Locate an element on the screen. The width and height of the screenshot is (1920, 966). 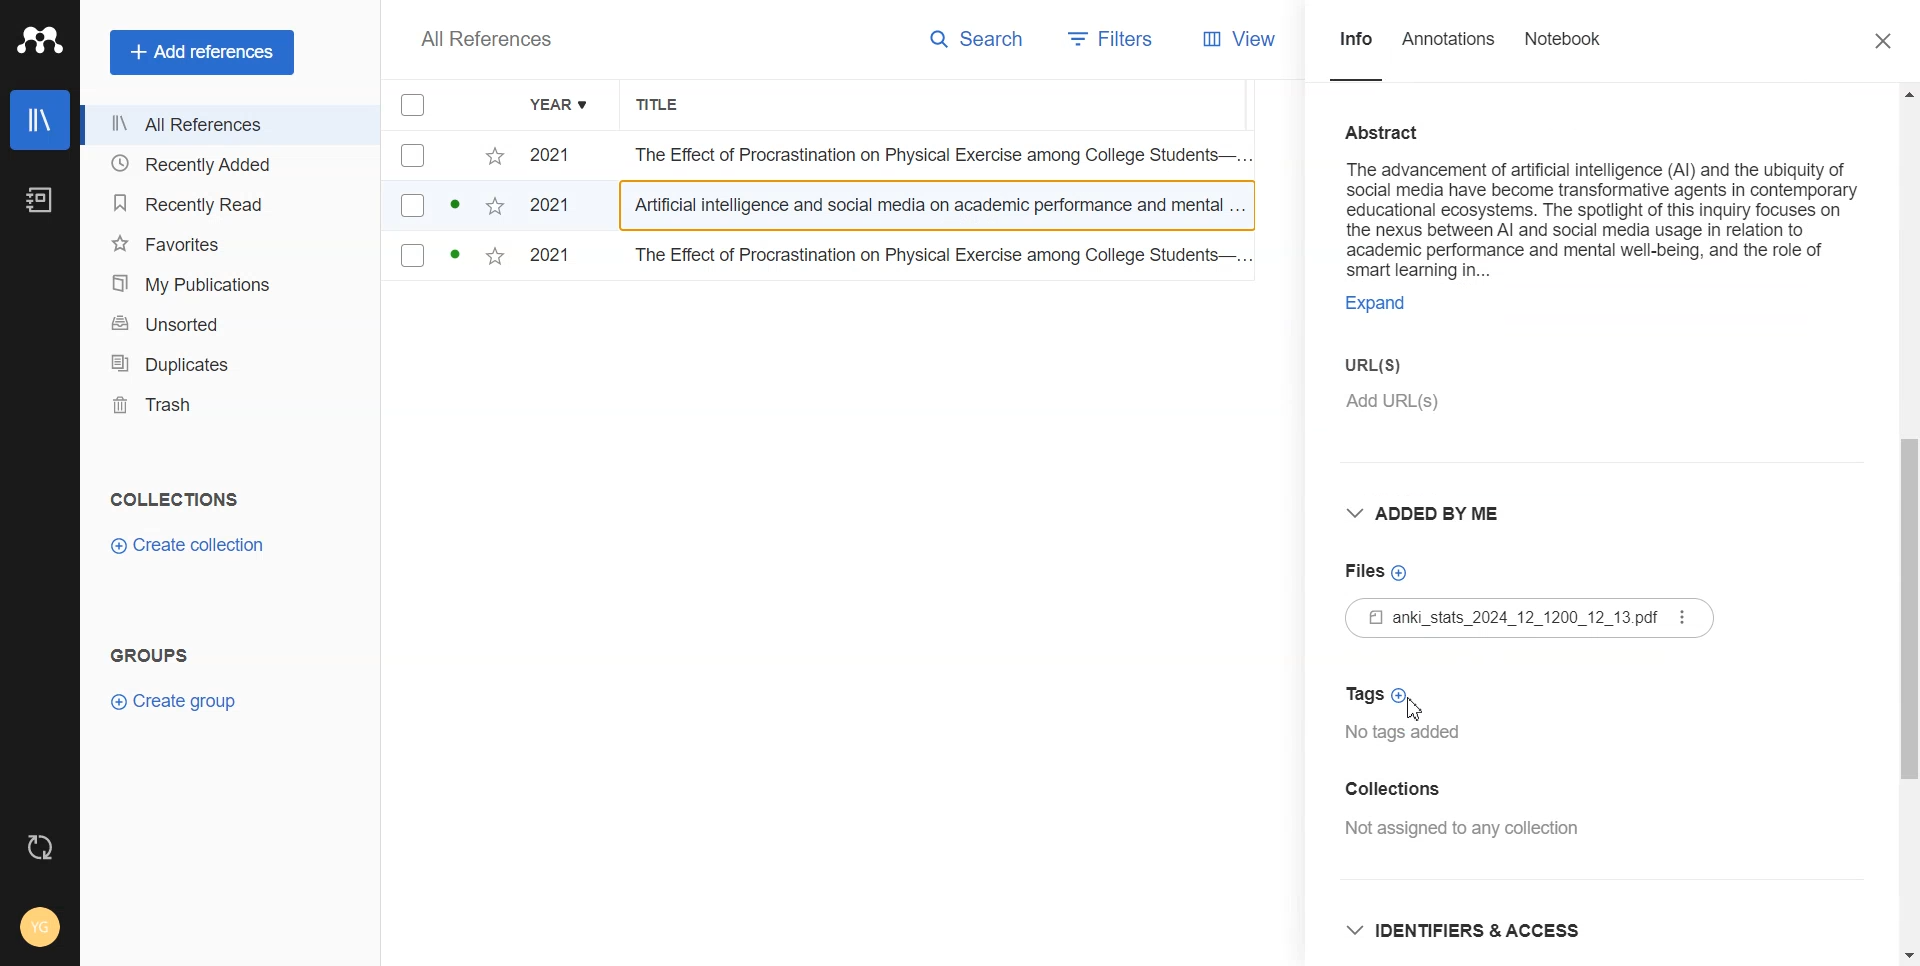
Library is located at coordinates (39, 120).